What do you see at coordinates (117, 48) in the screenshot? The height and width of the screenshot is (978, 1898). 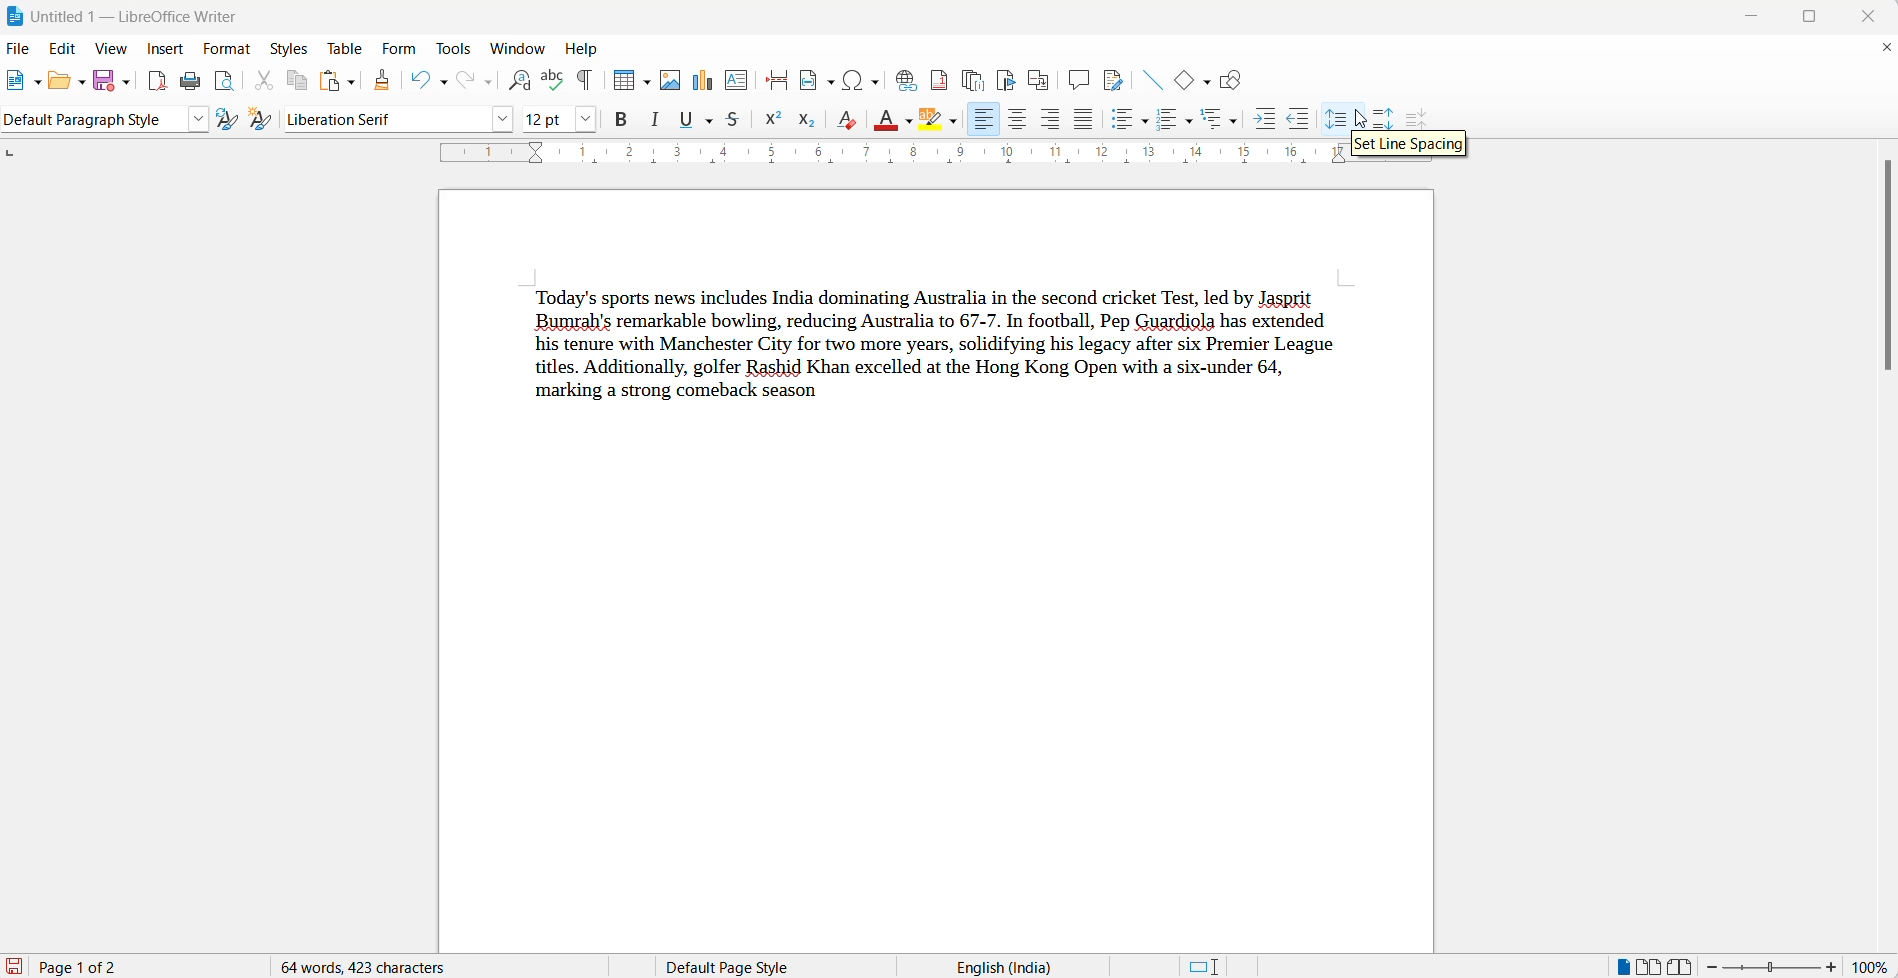 I see `view` at bounding box center [117, 48].